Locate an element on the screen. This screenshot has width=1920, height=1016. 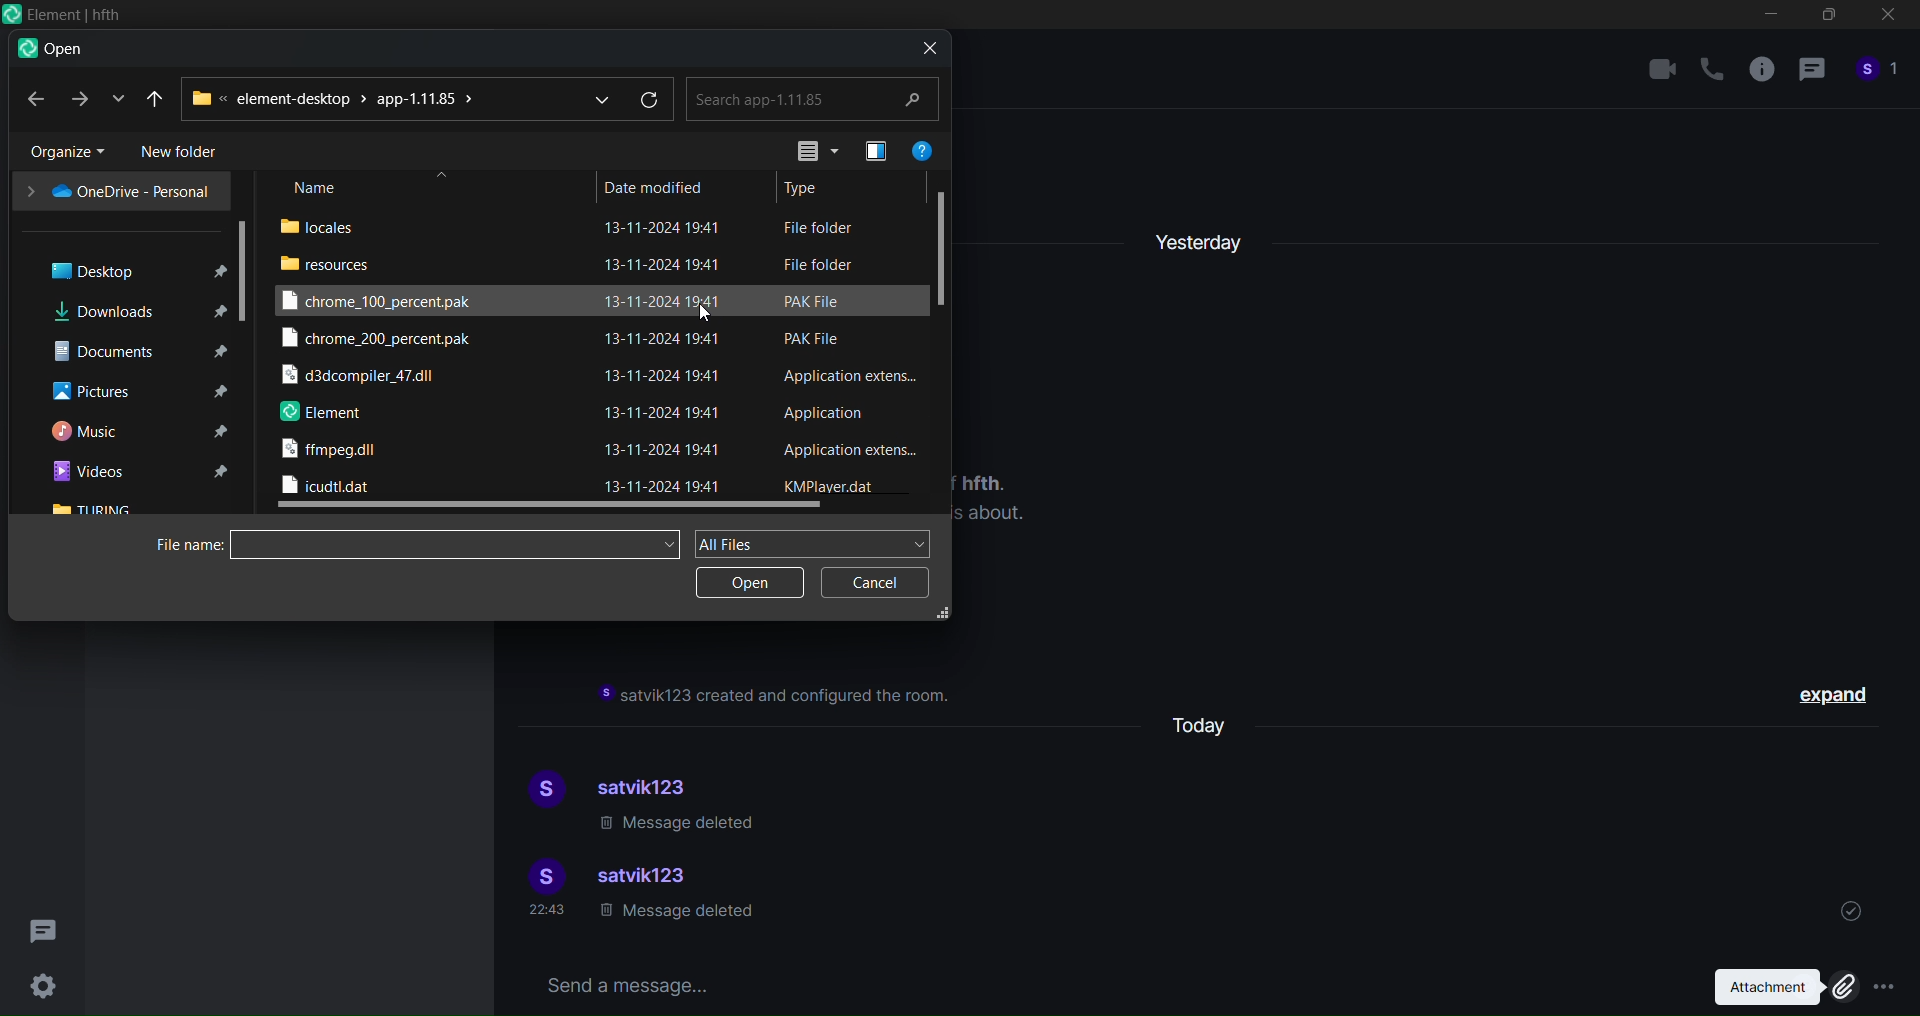
threads is located at coordinates (46, 925).